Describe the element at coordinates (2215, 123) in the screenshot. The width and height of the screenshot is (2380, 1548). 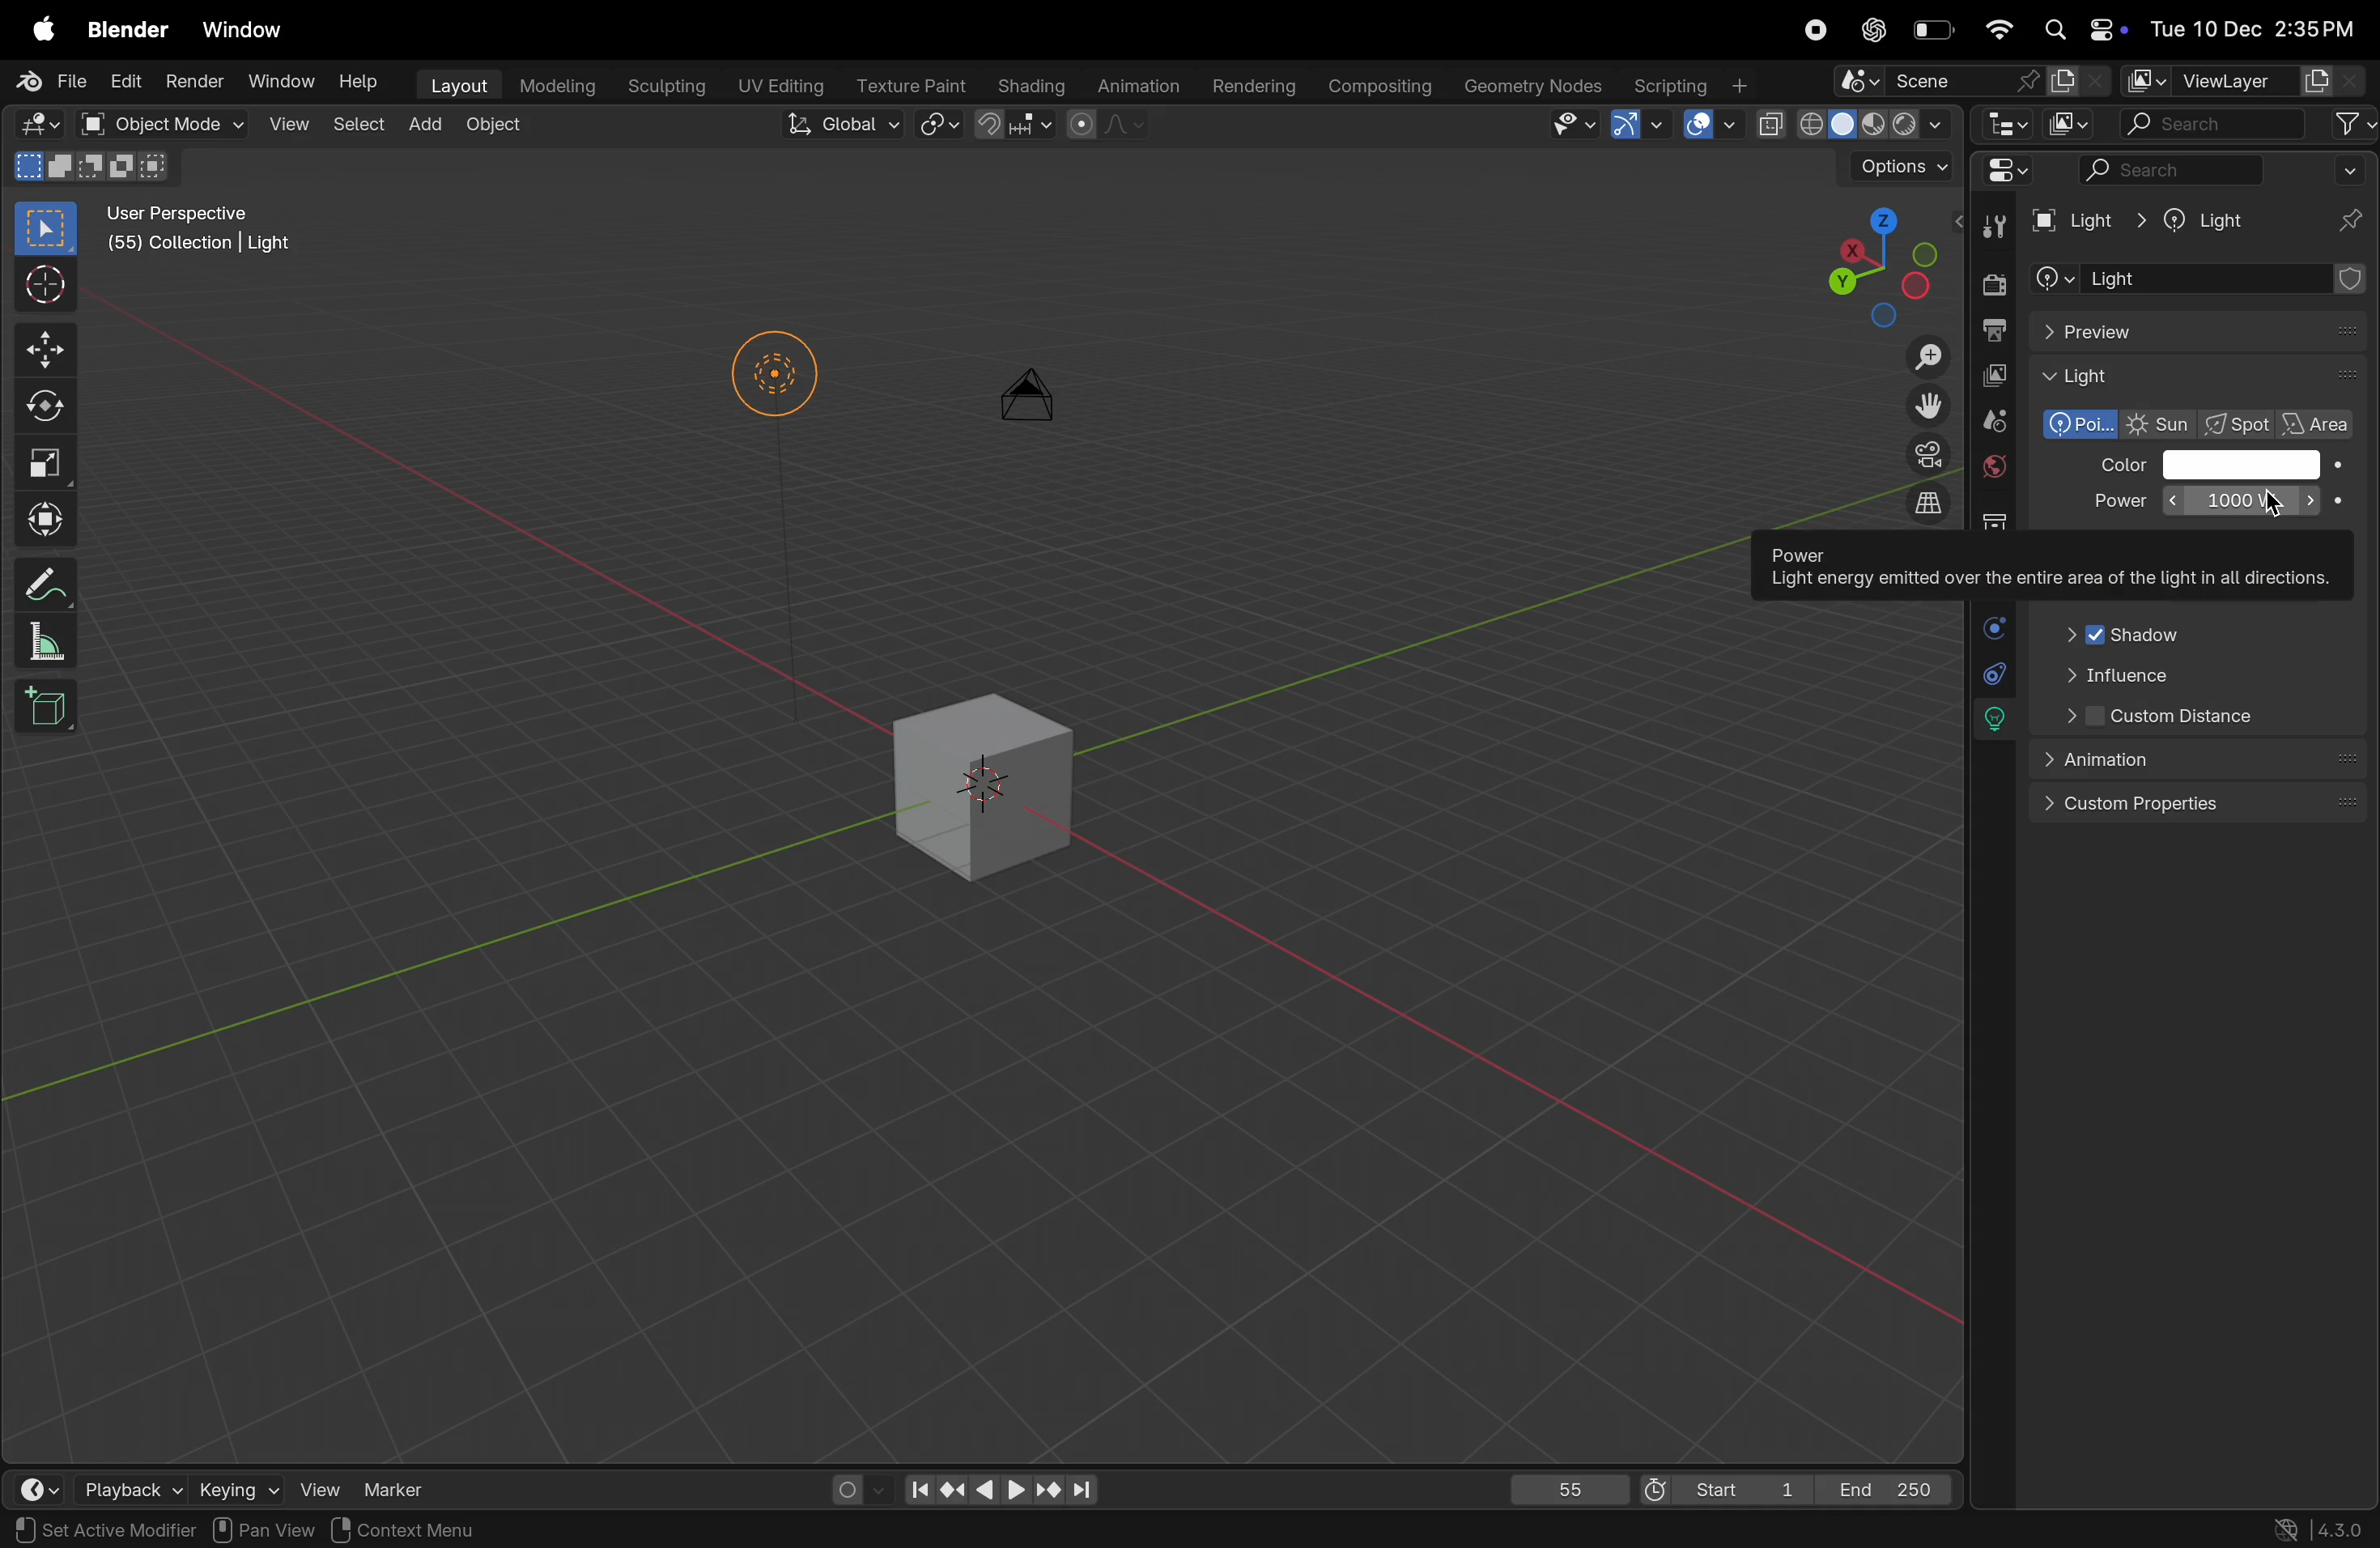
I see `search` at that location.